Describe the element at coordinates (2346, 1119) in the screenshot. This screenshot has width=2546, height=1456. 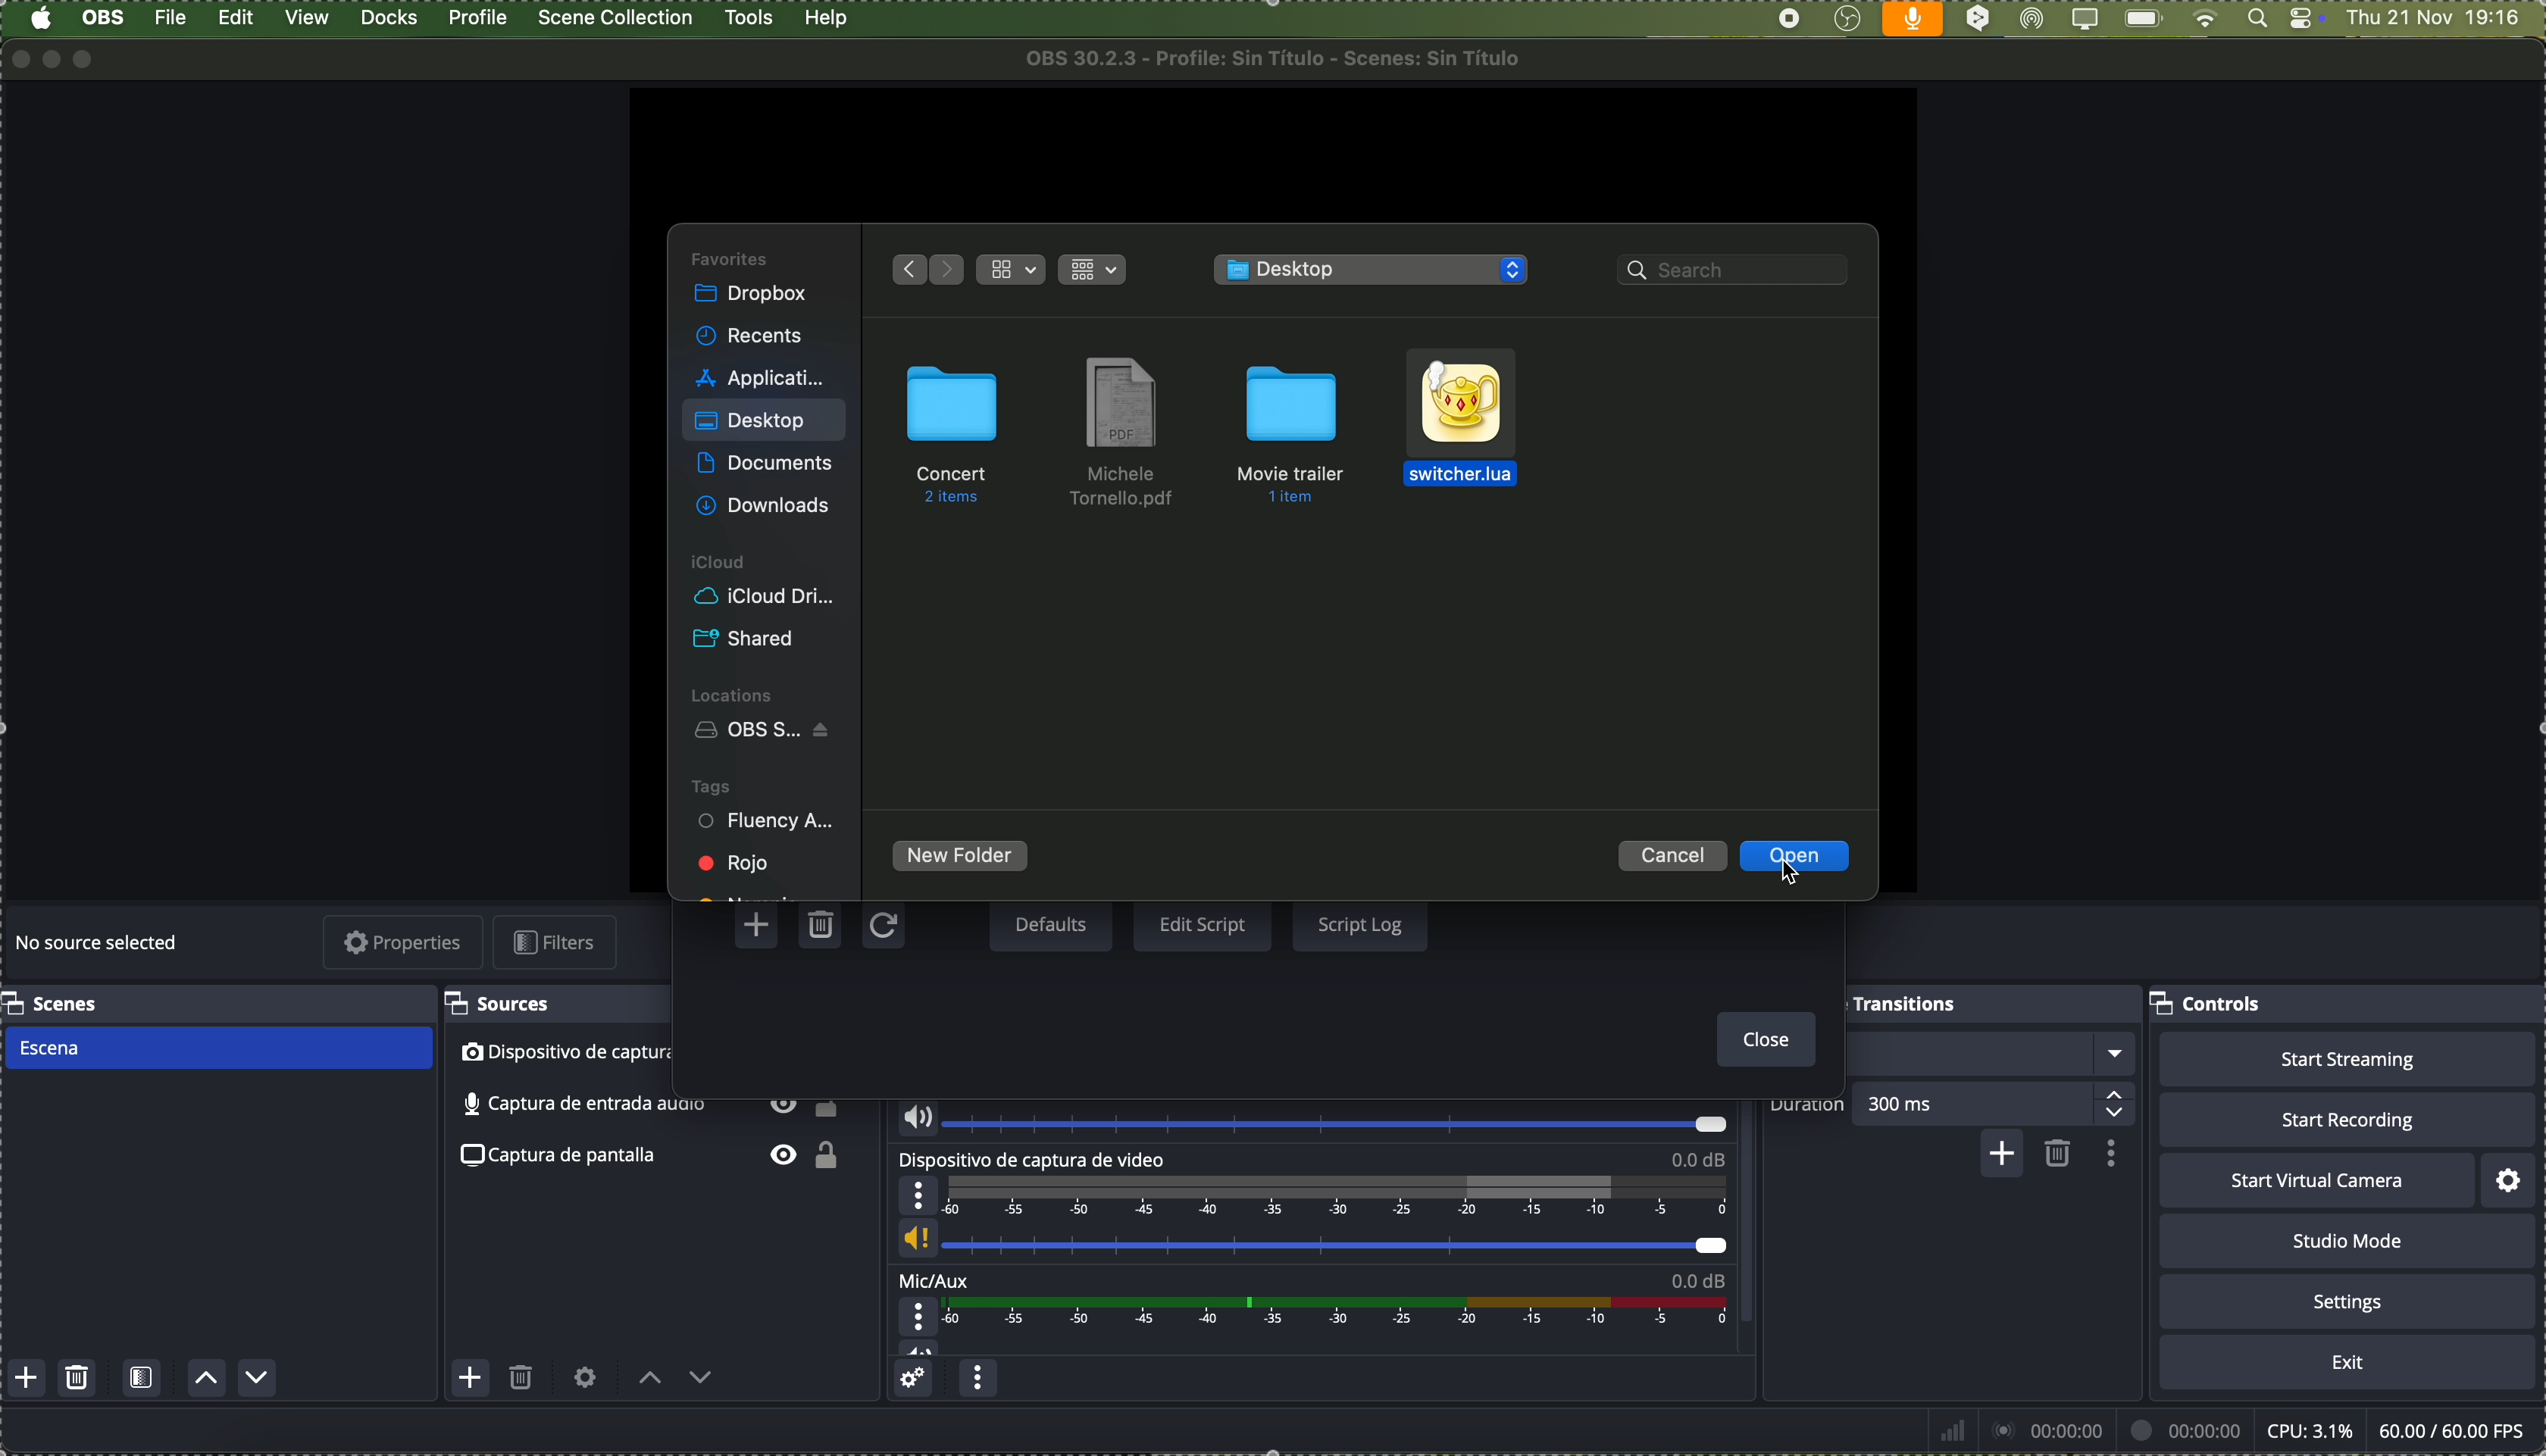
I see `start recording` at that location.